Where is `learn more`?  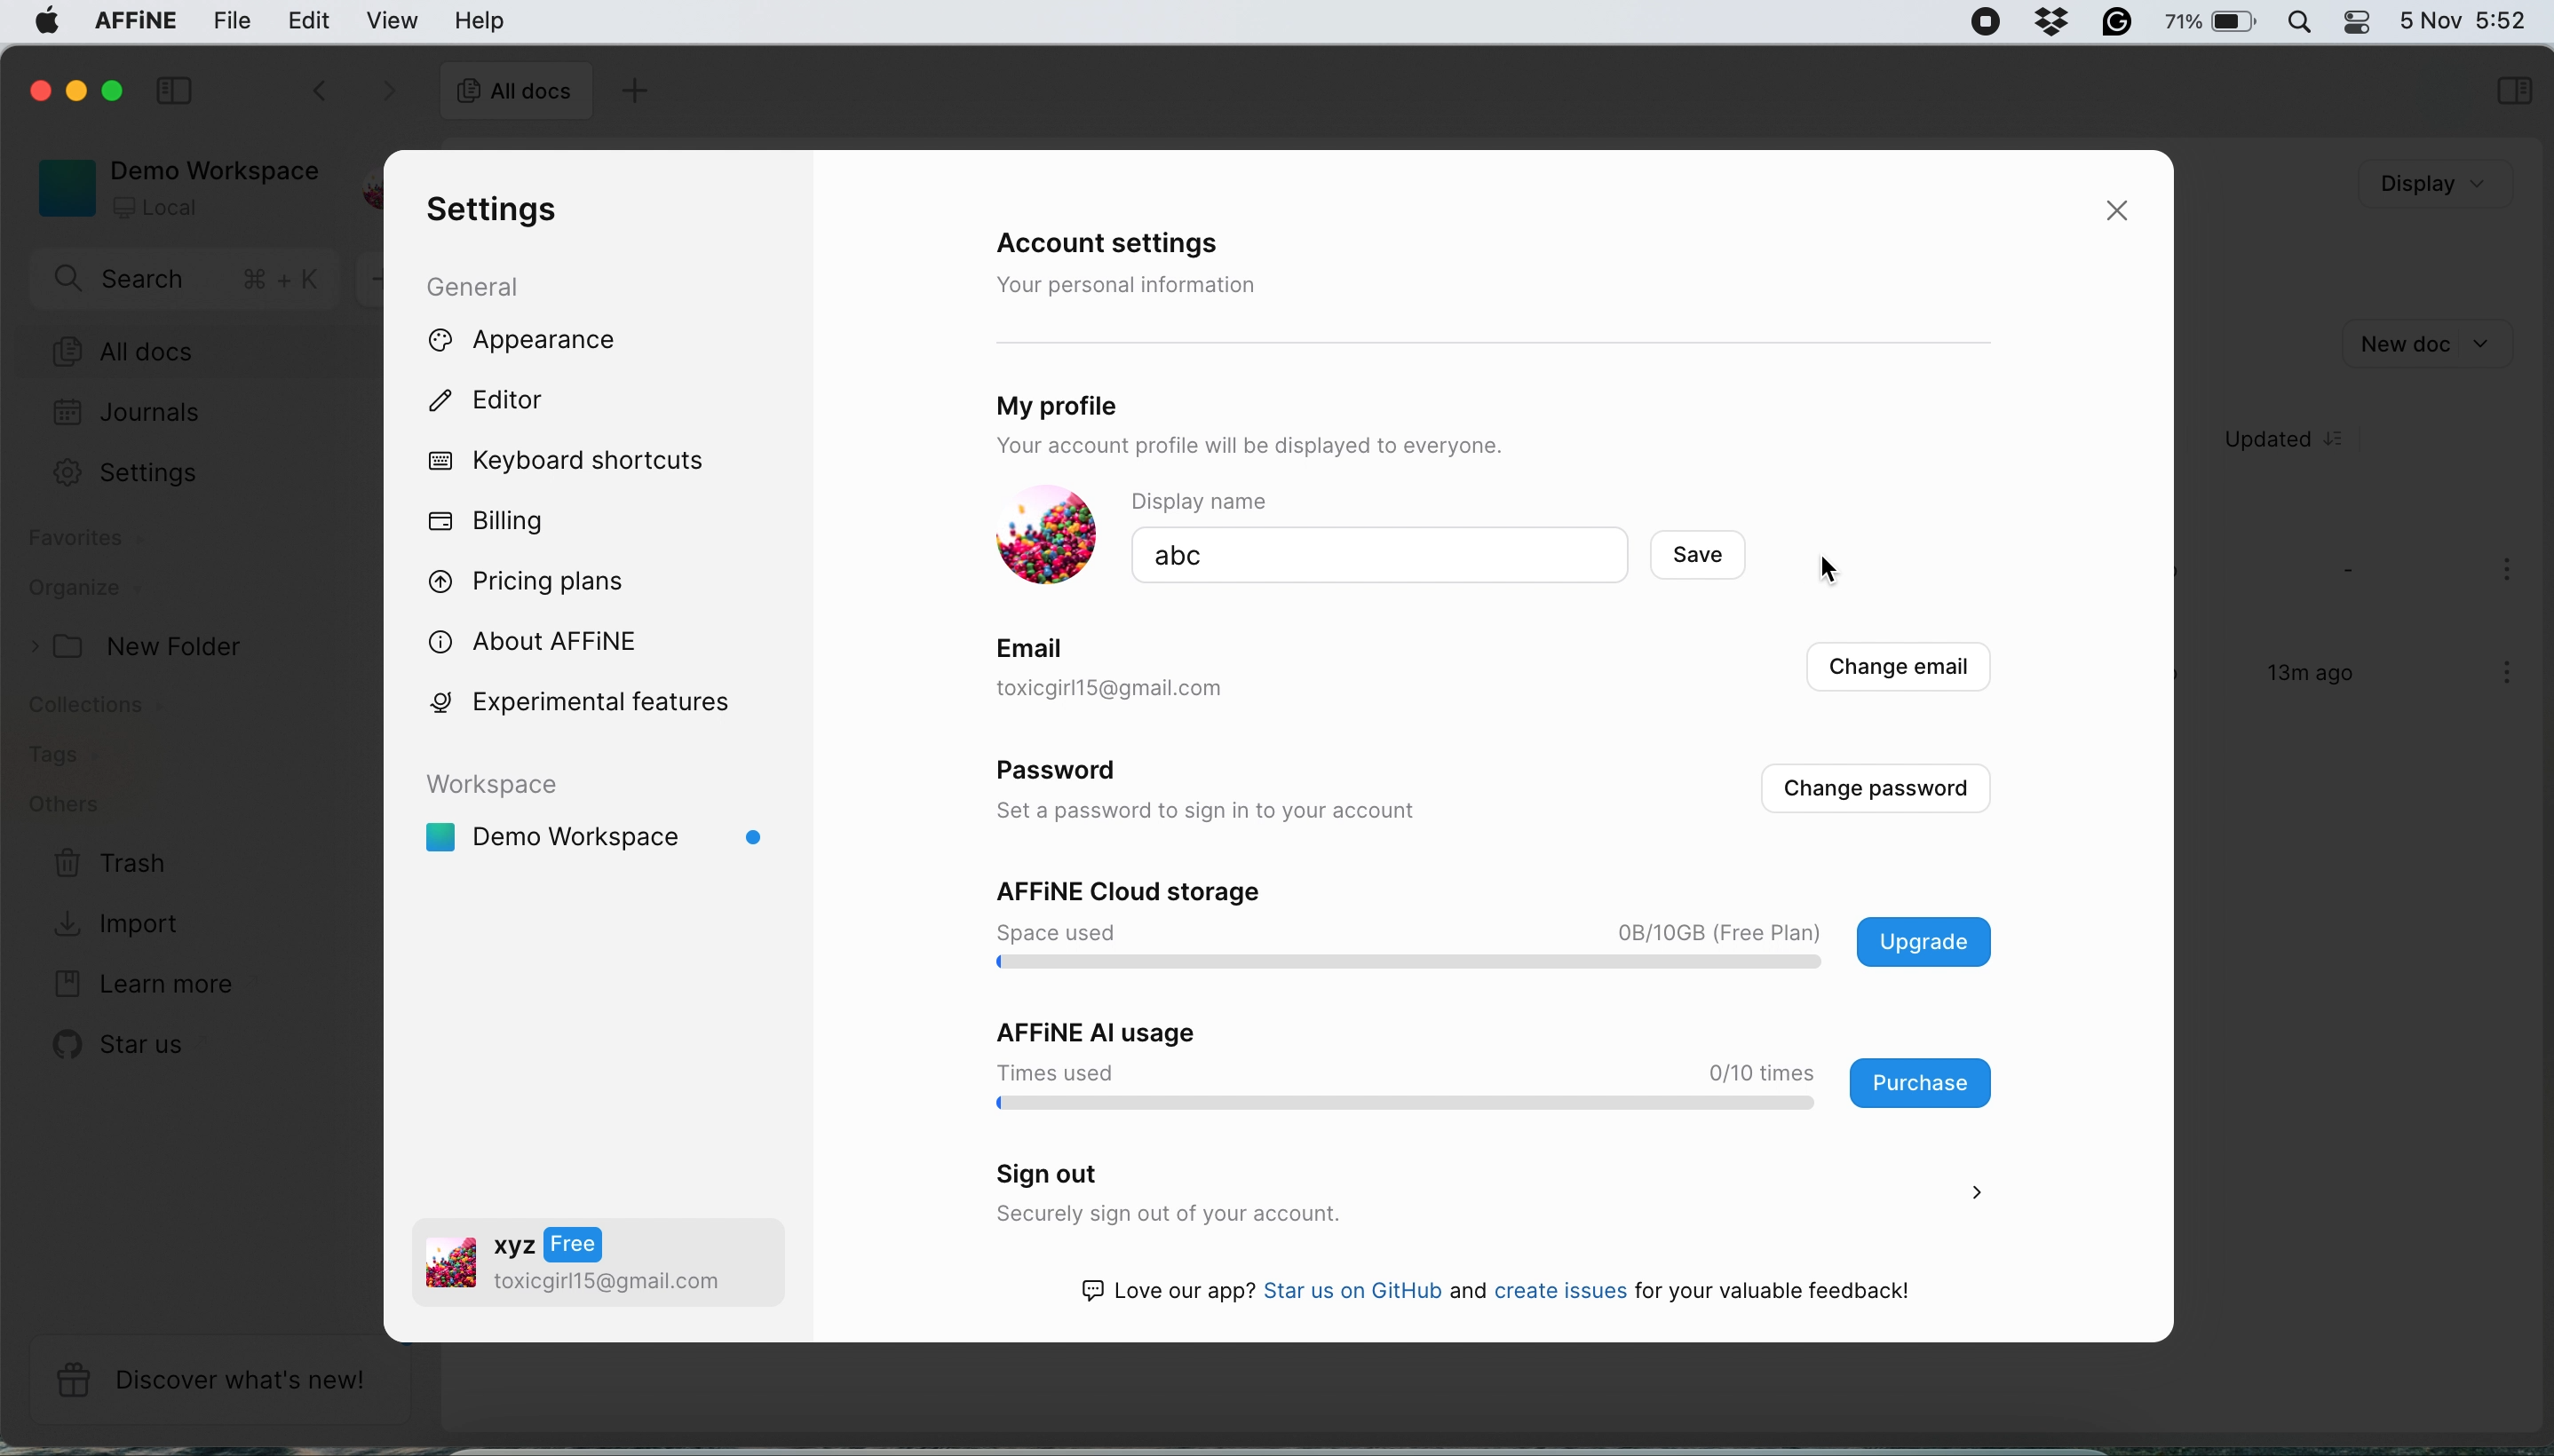 learn more is located at coordinates (138, 985).